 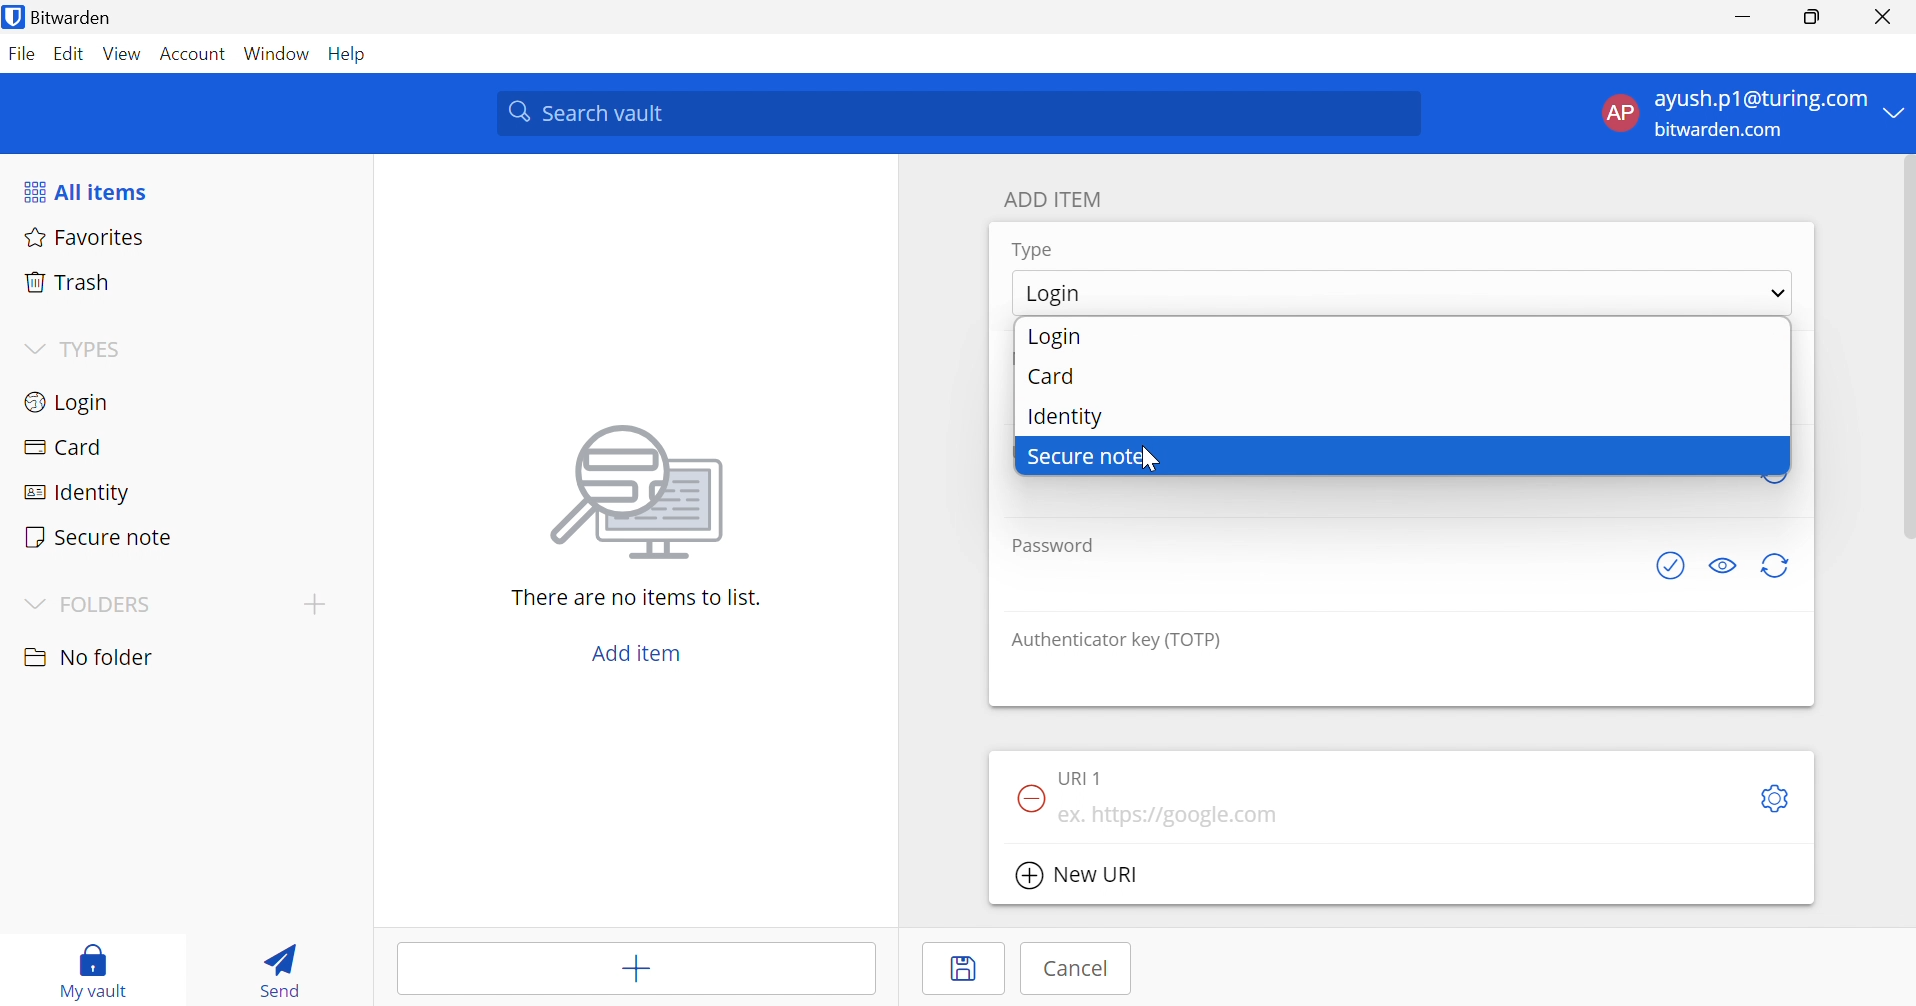 What do you see at coordinates (193, 55) in the screenshot?
I see `Account` at bounding box center [193, 55].